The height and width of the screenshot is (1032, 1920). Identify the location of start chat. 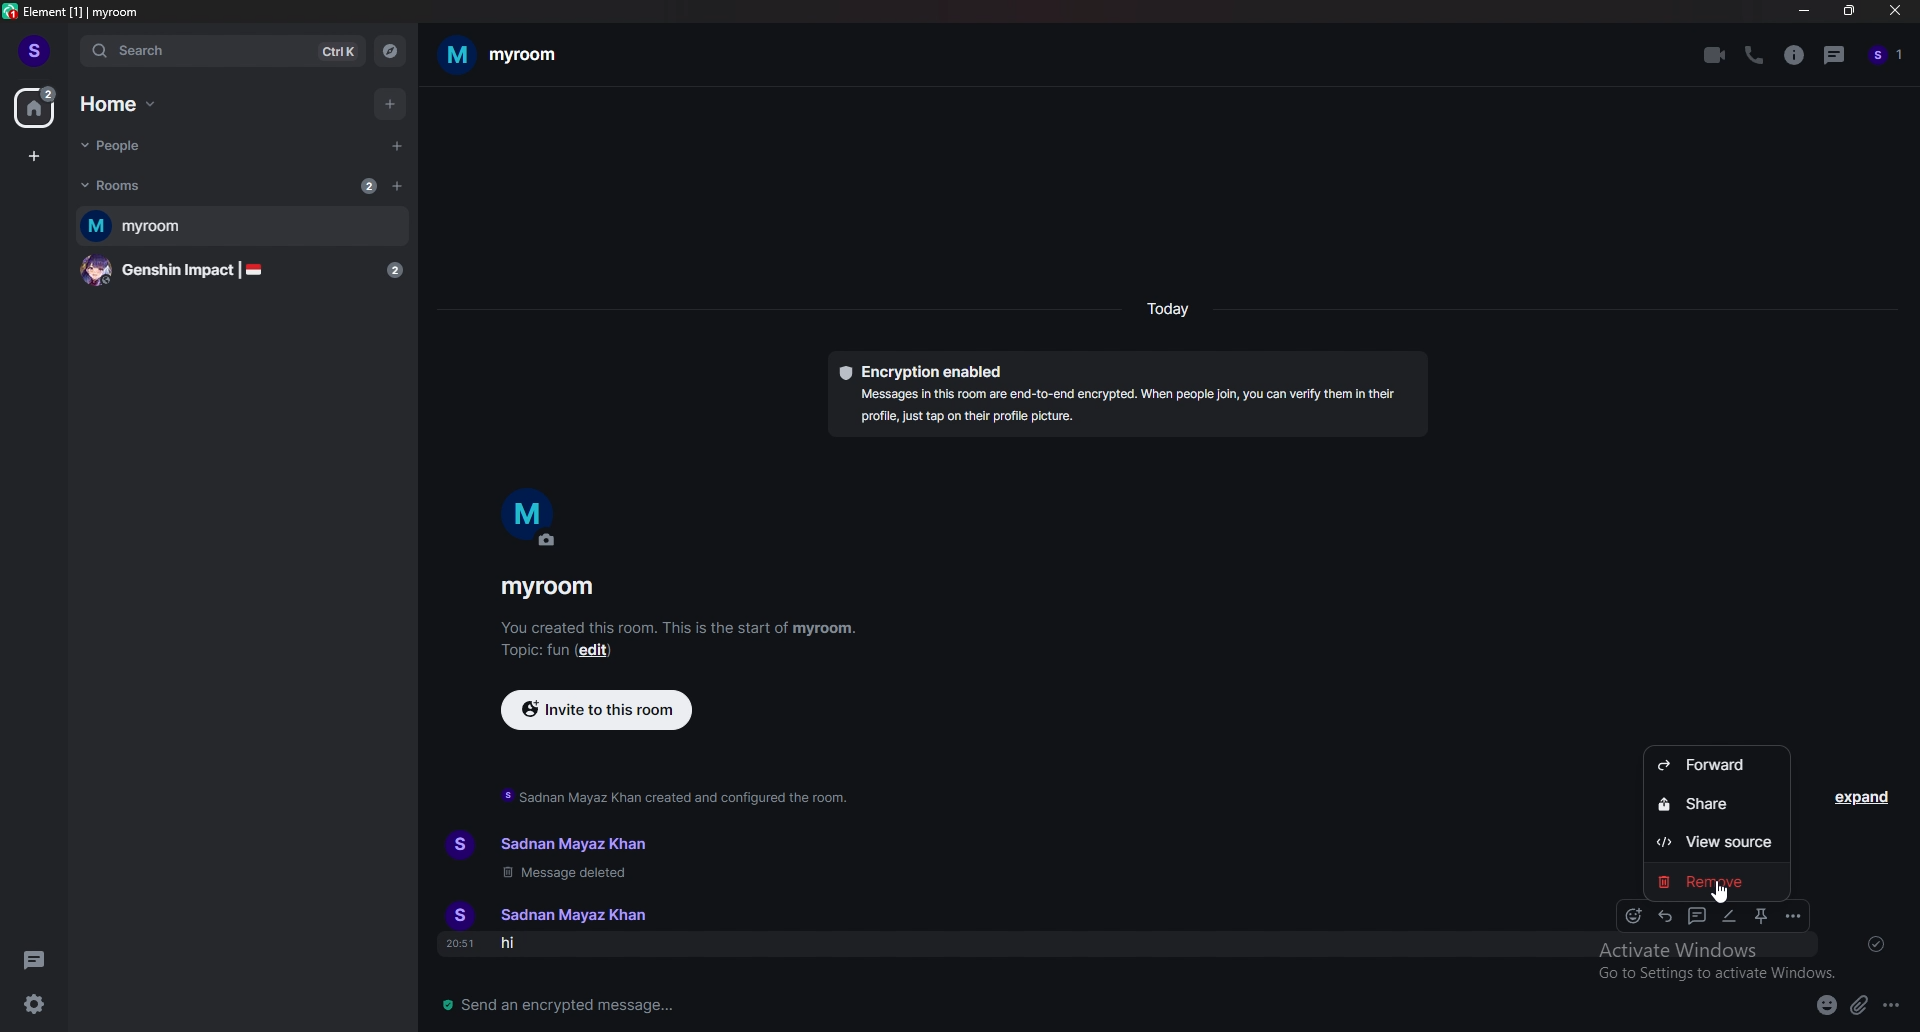
(395, 146).